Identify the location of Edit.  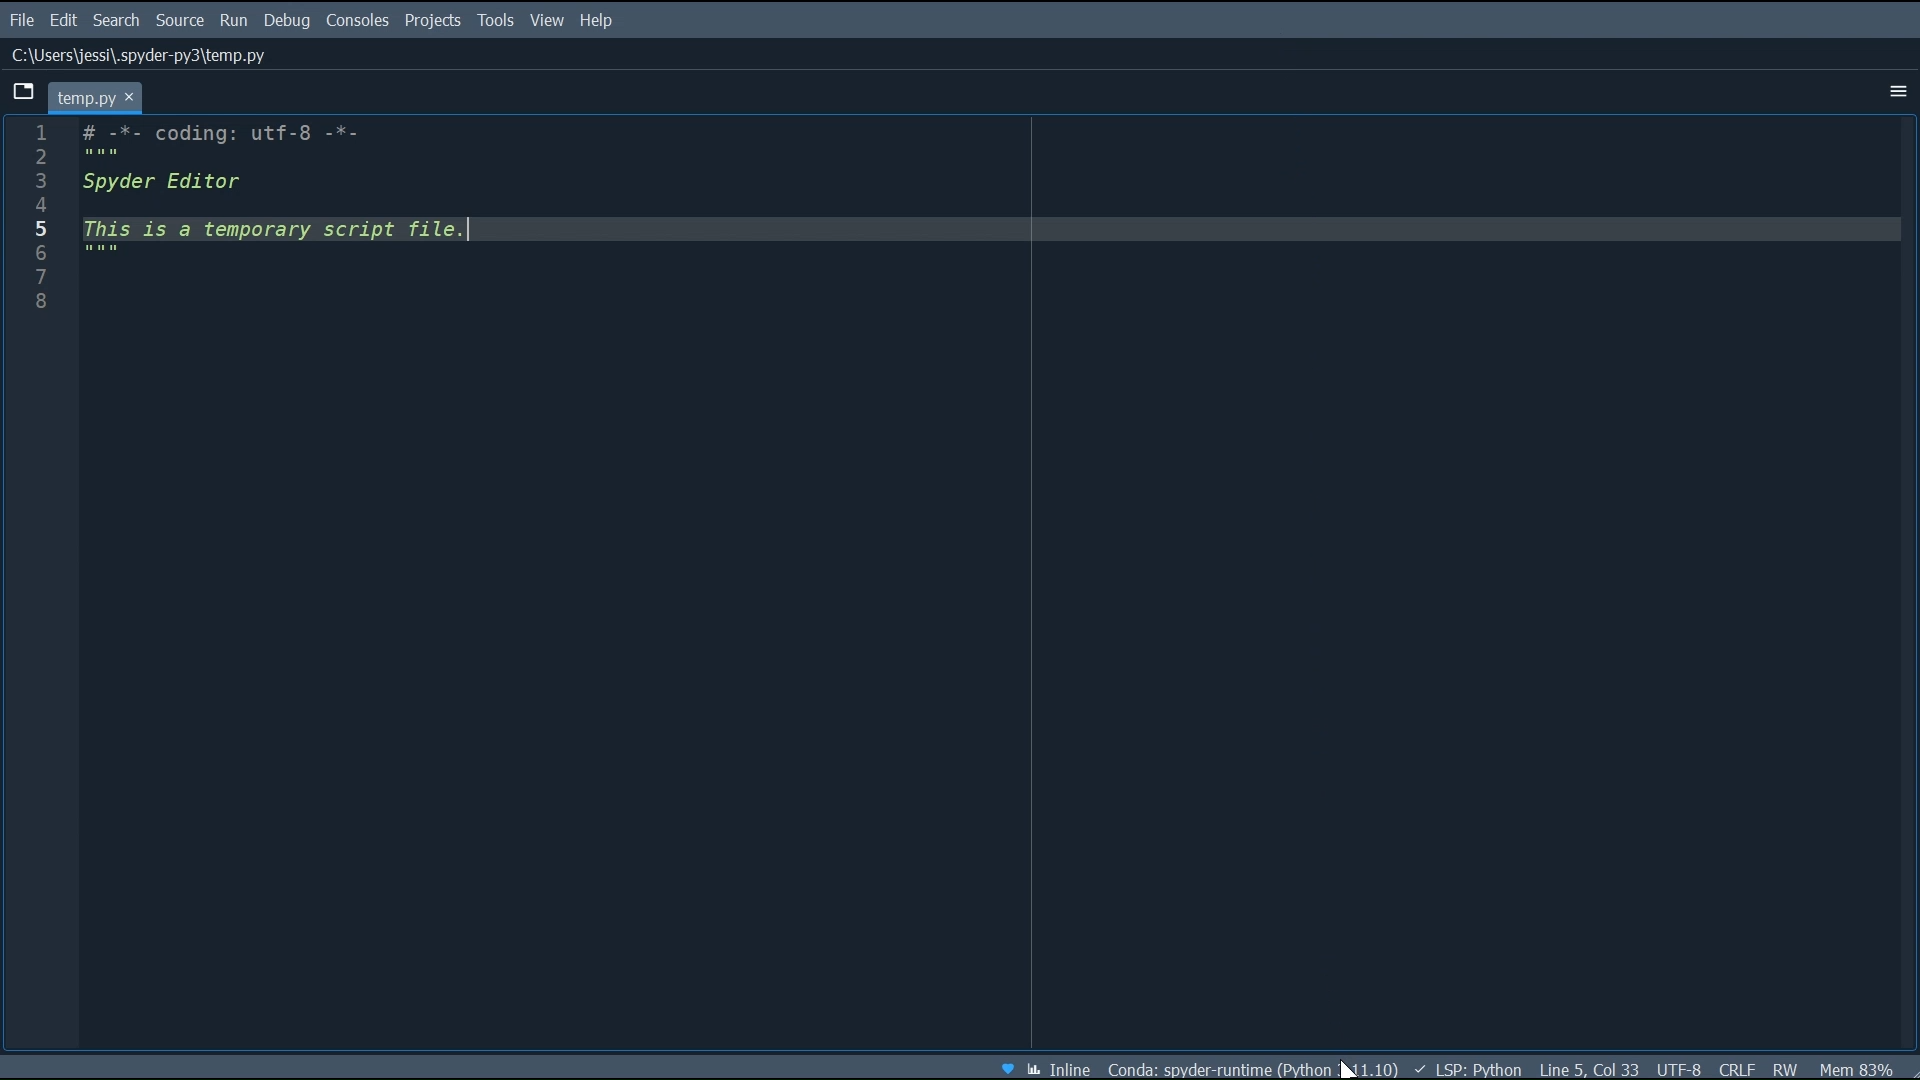
(64, 20).